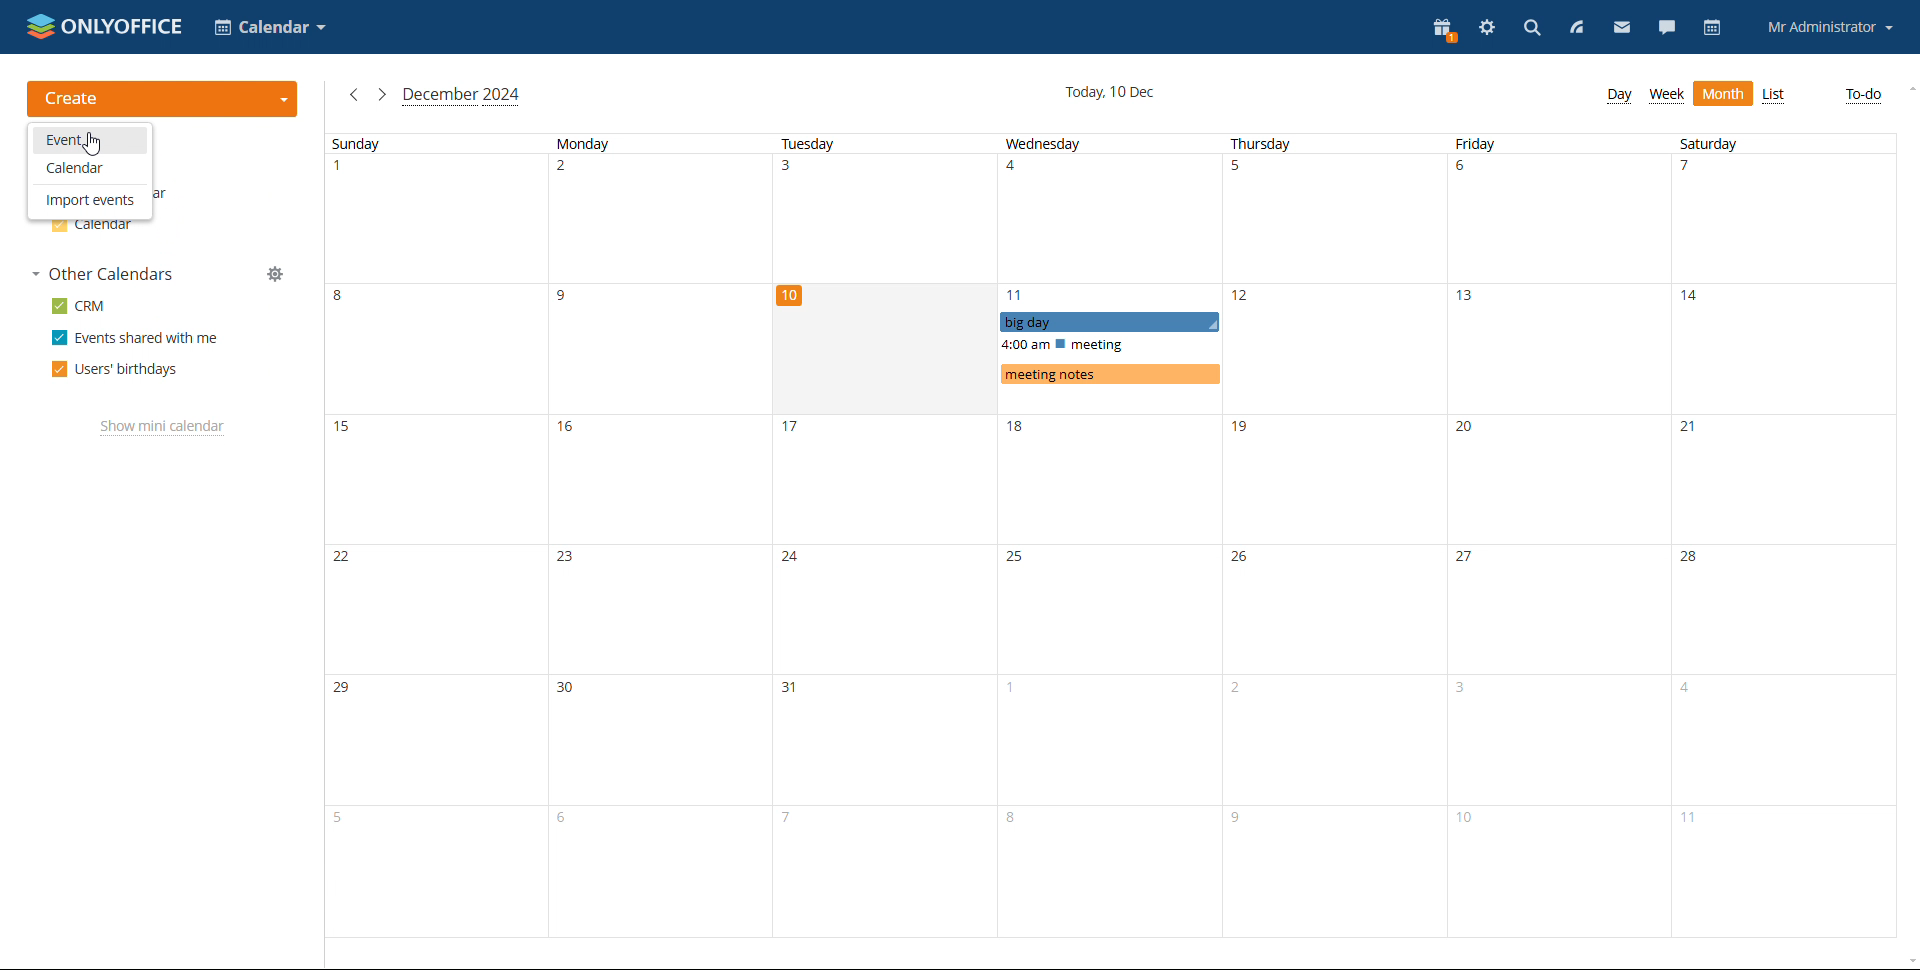  Describe the element at coordinates (1528, 28) in the screenshot. I see `search` at that location.